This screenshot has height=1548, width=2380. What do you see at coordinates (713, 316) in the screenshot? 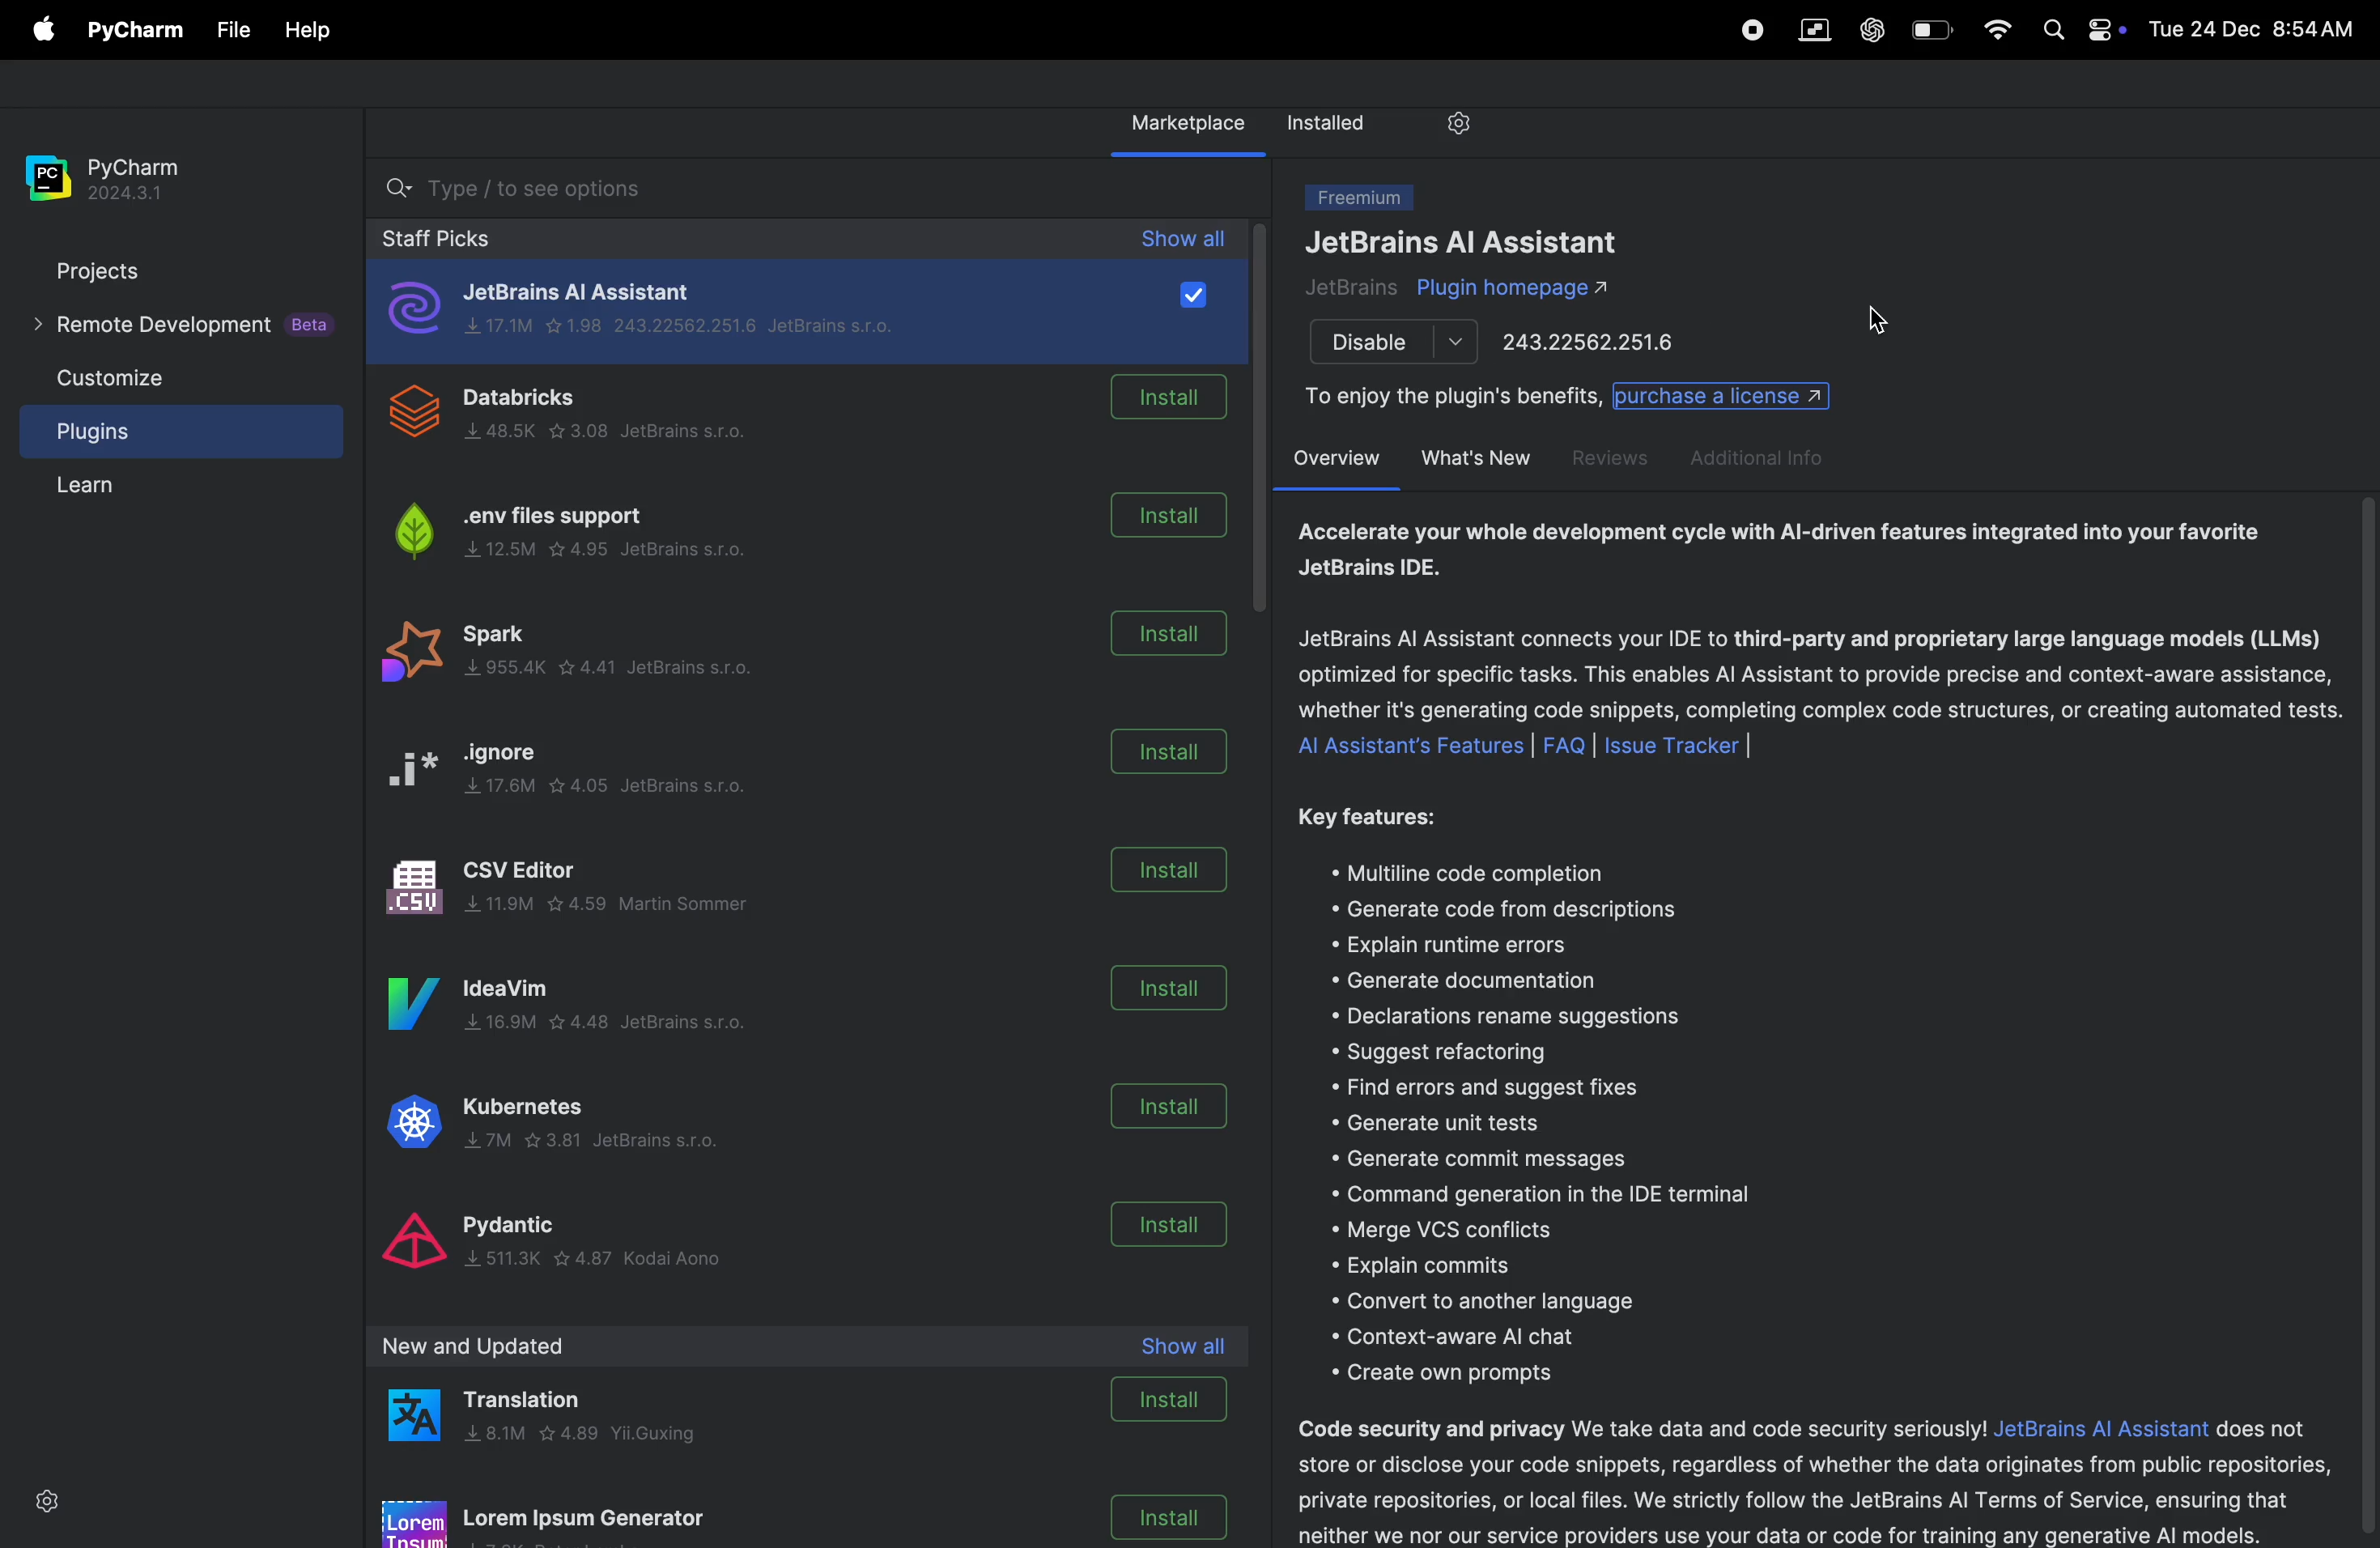
I see `jet brains ai assistant` at bounding box center [713, 316].